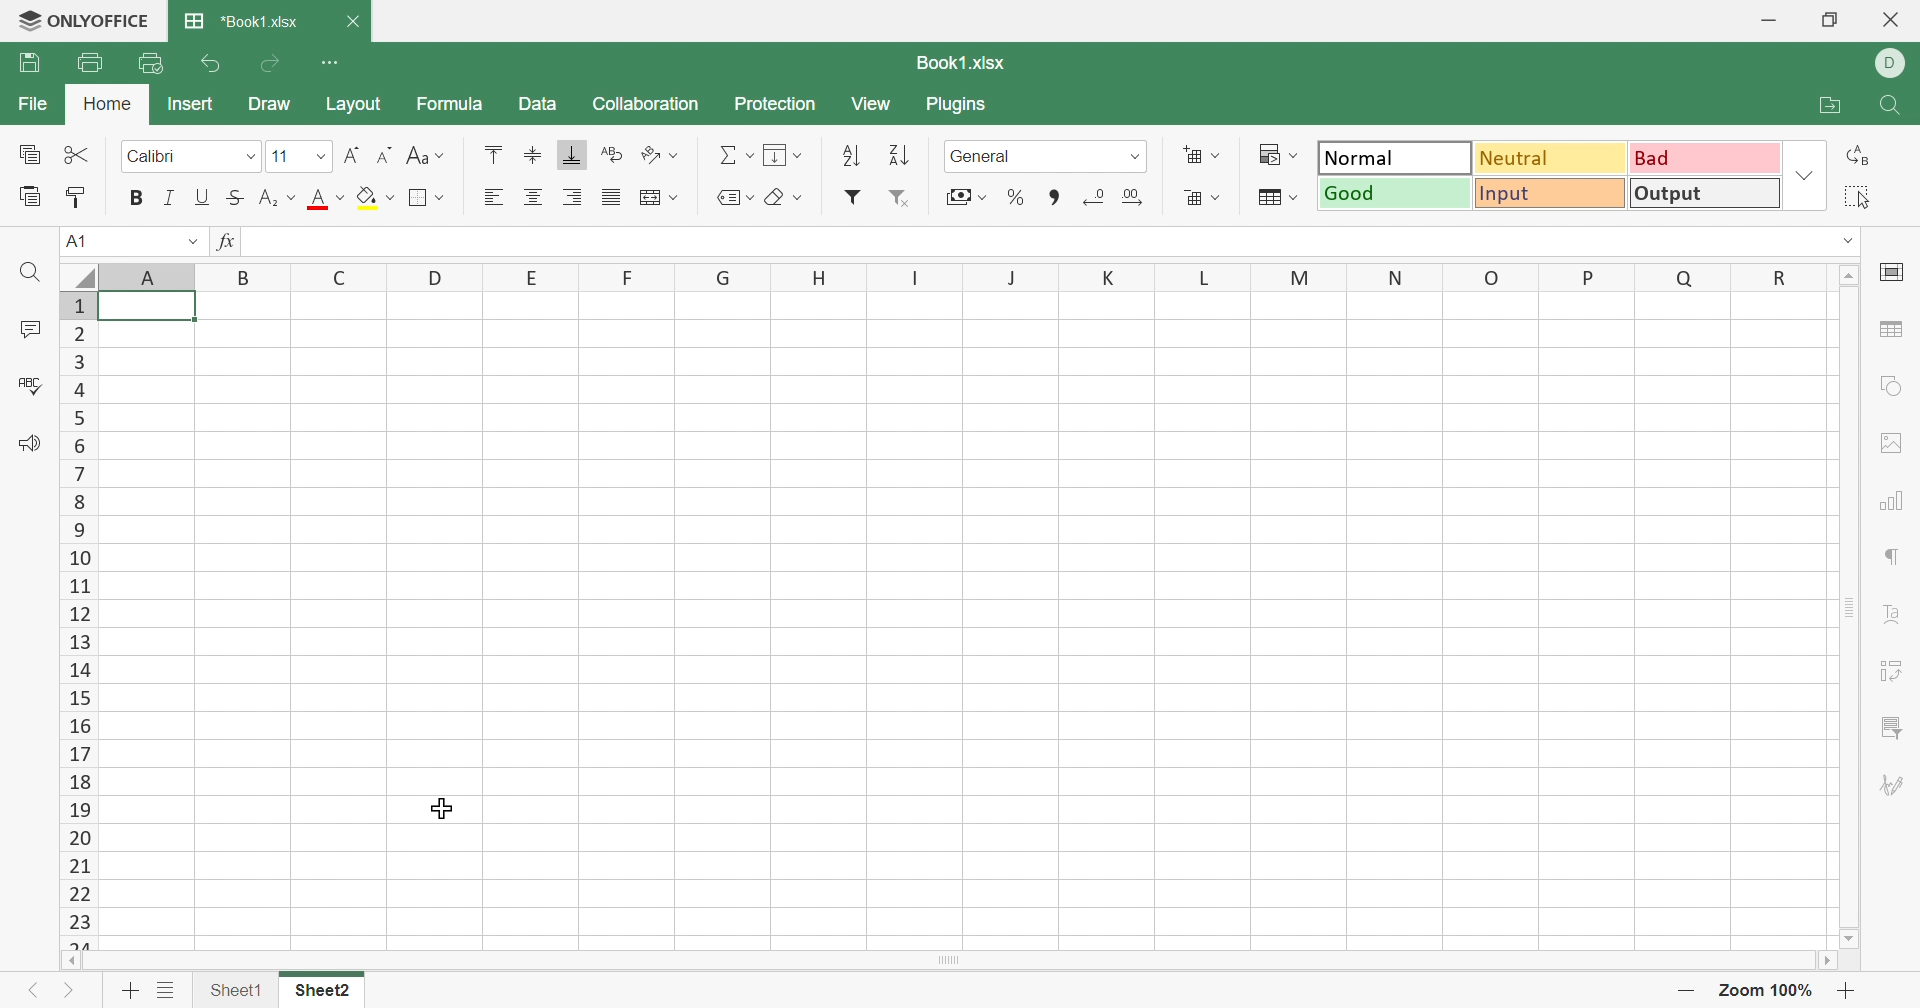 Image resolution: width=1920 pixels, height=1008 pixels. I want to click on Named range, so click(735, 200).